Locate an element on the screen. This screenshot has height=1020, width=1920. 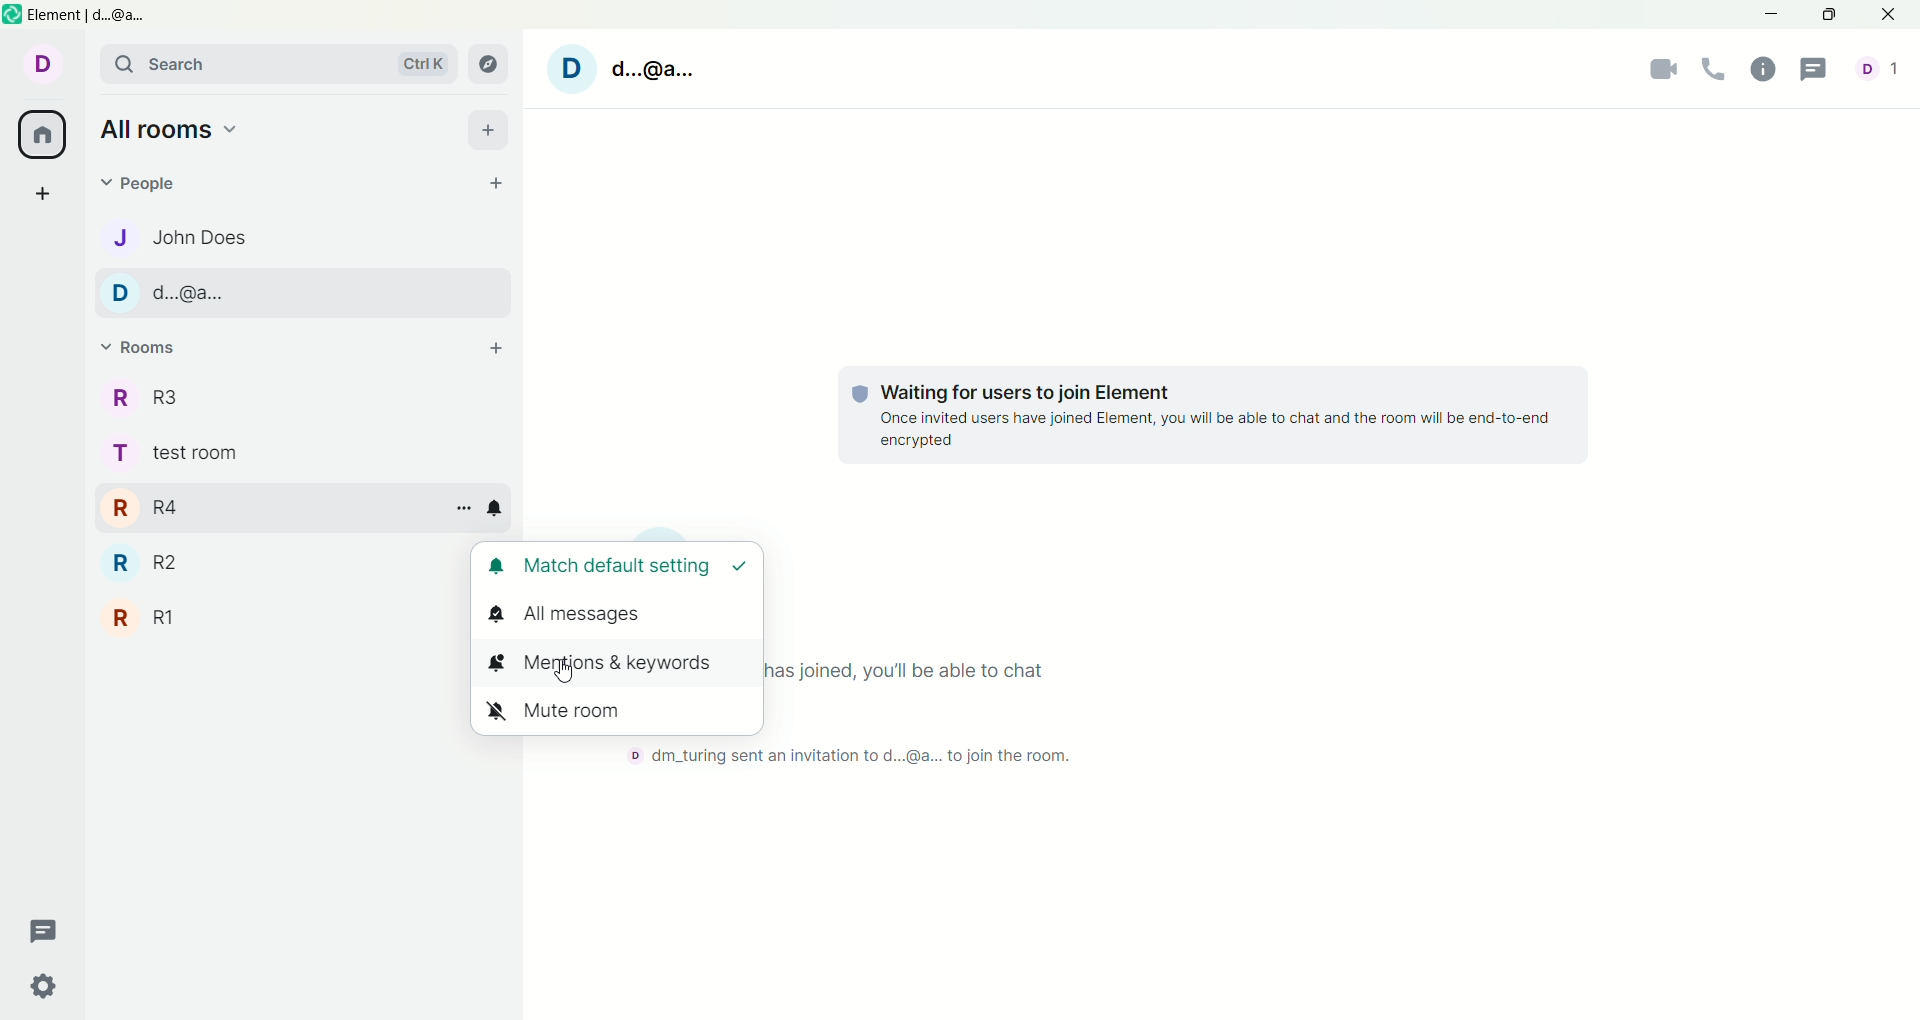
test room is located at coordinates (302, 452).